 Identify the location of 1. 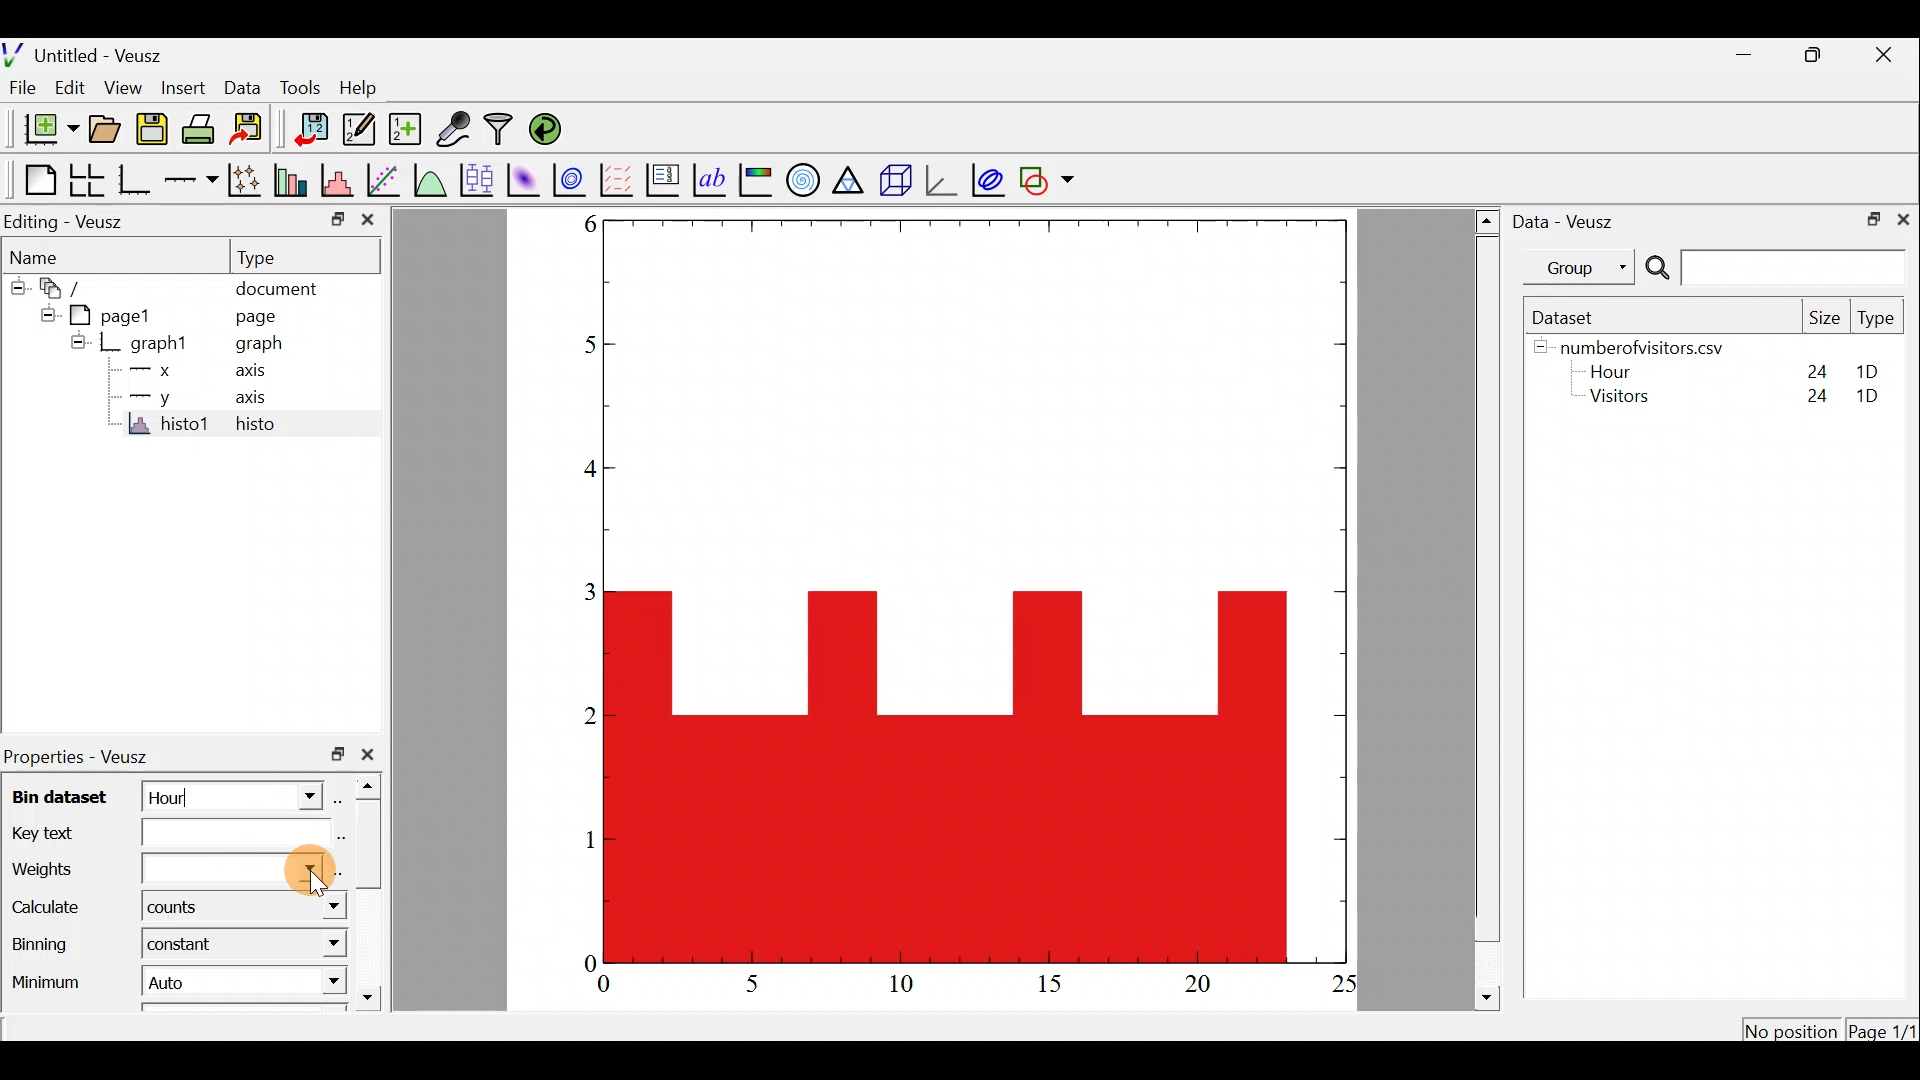
(574, 839).